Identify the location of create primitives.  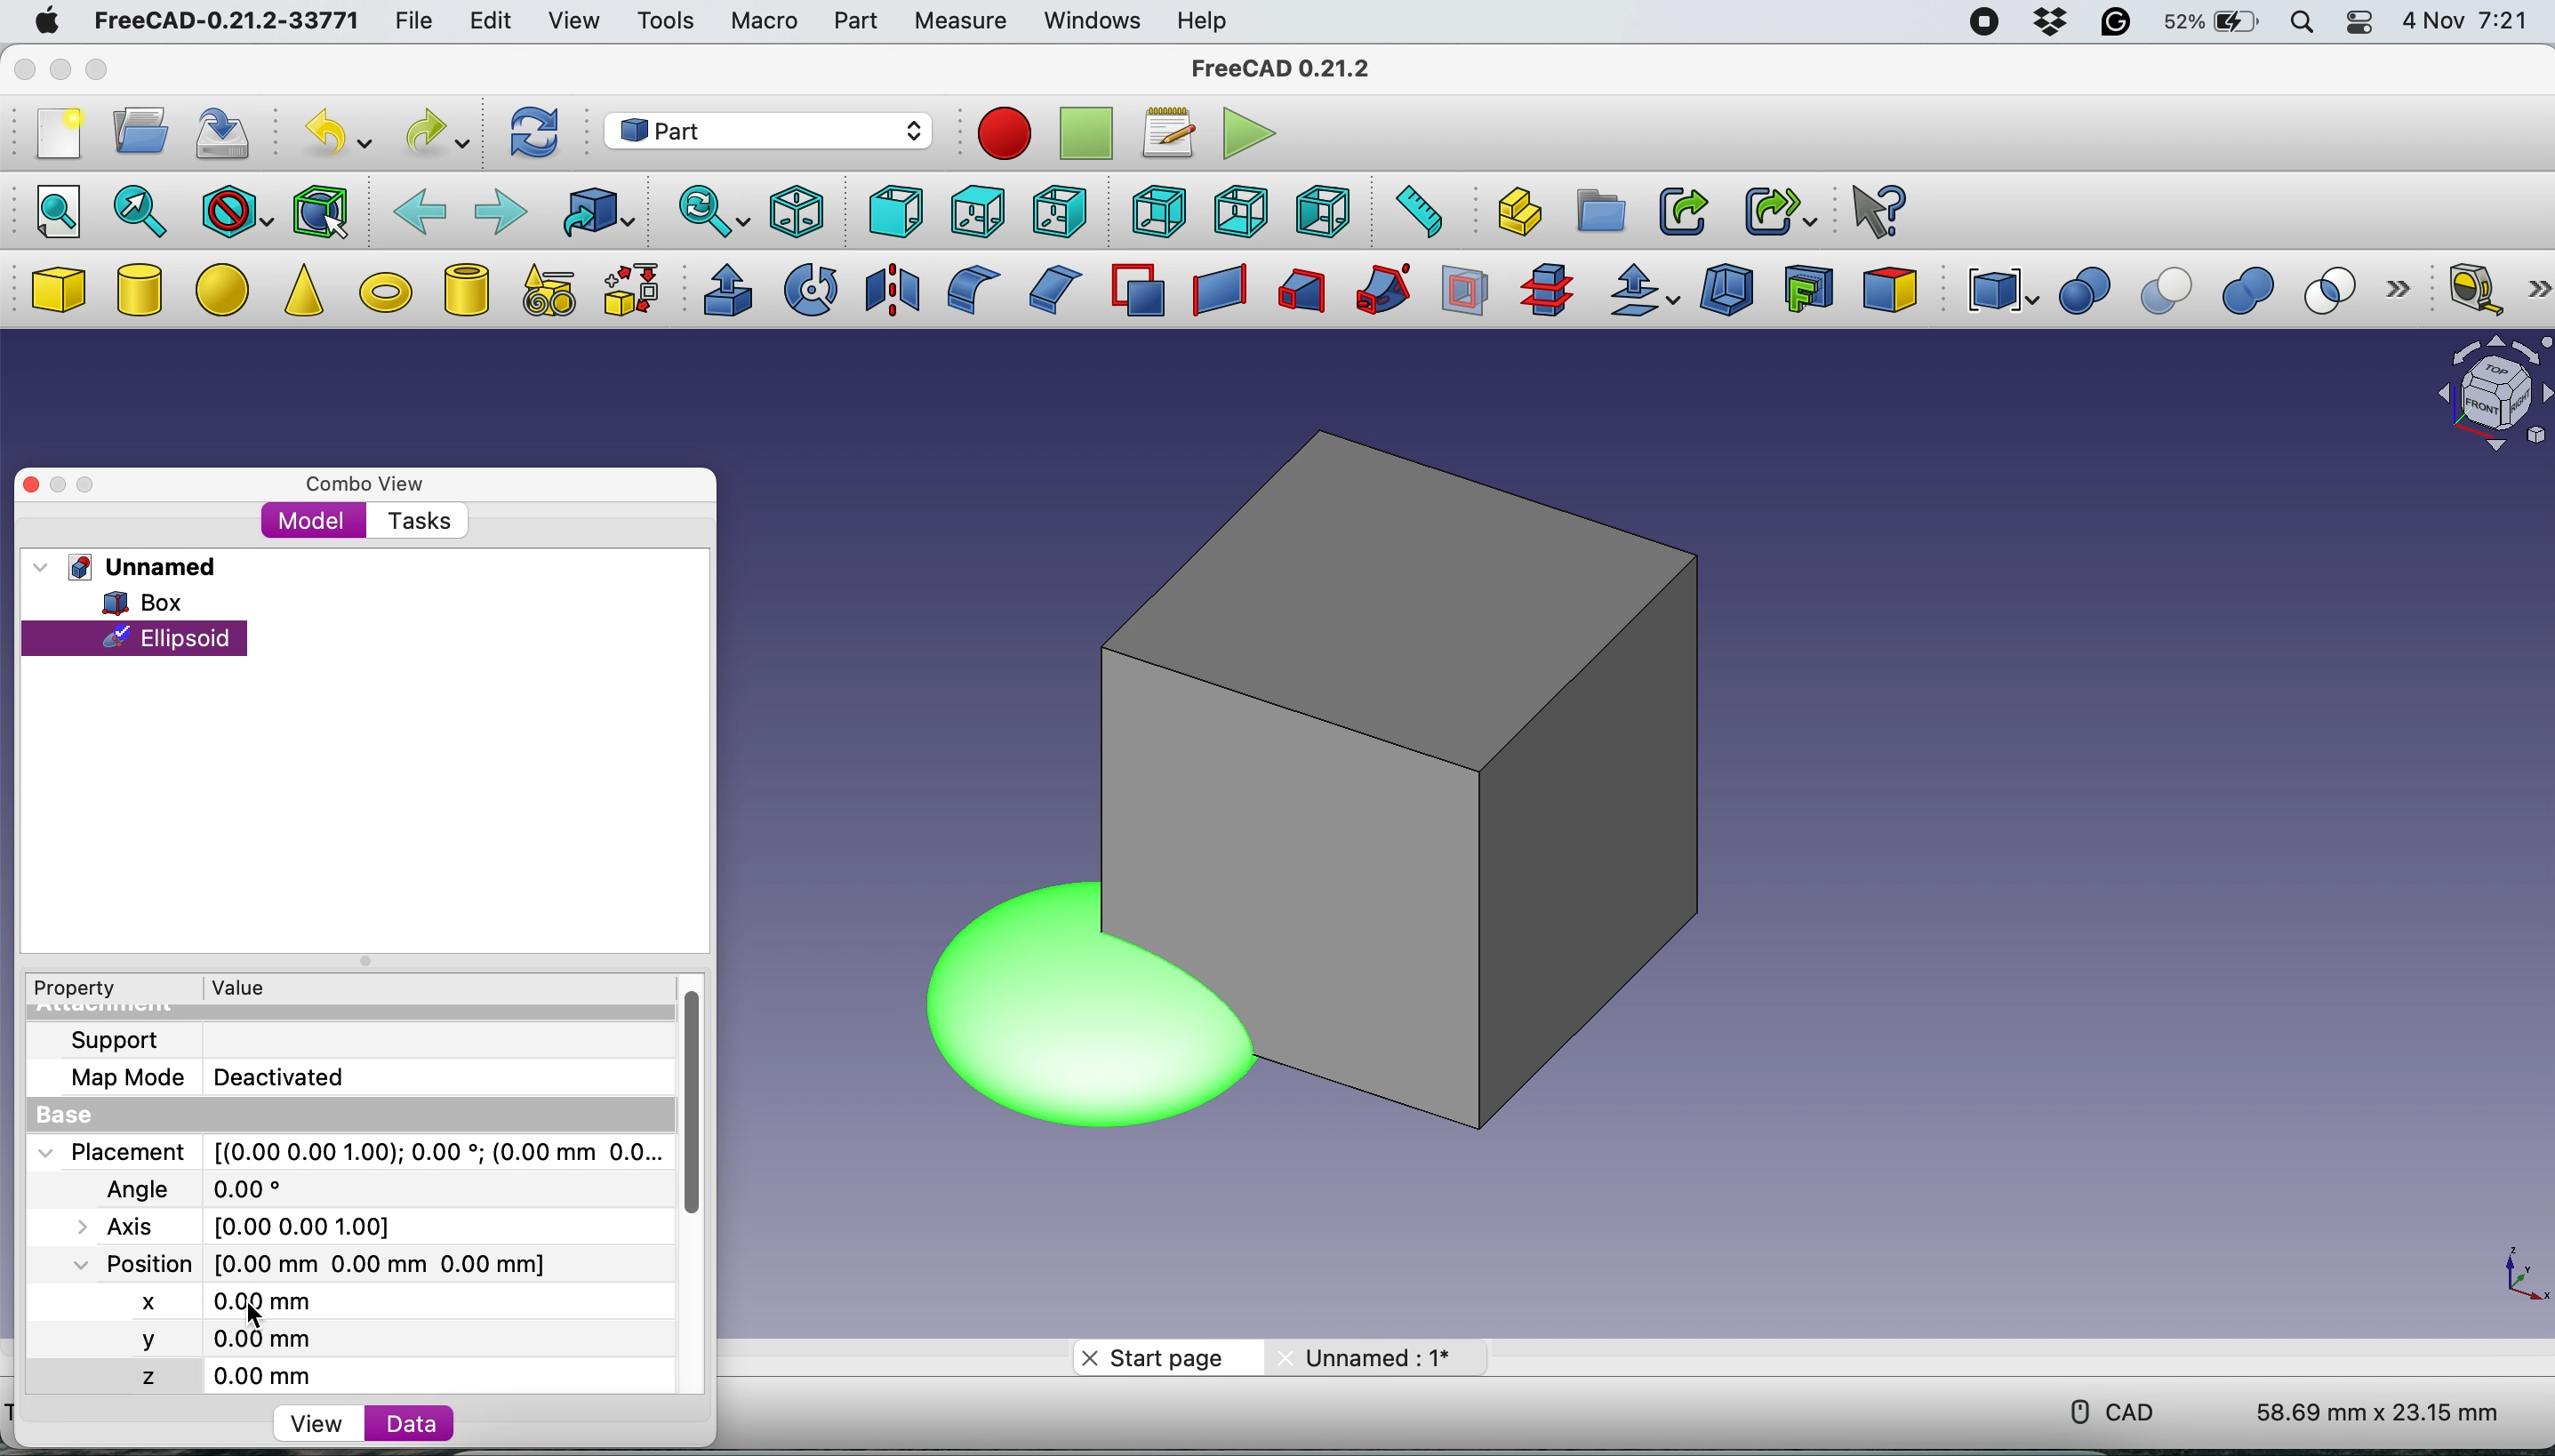
(543, 292).